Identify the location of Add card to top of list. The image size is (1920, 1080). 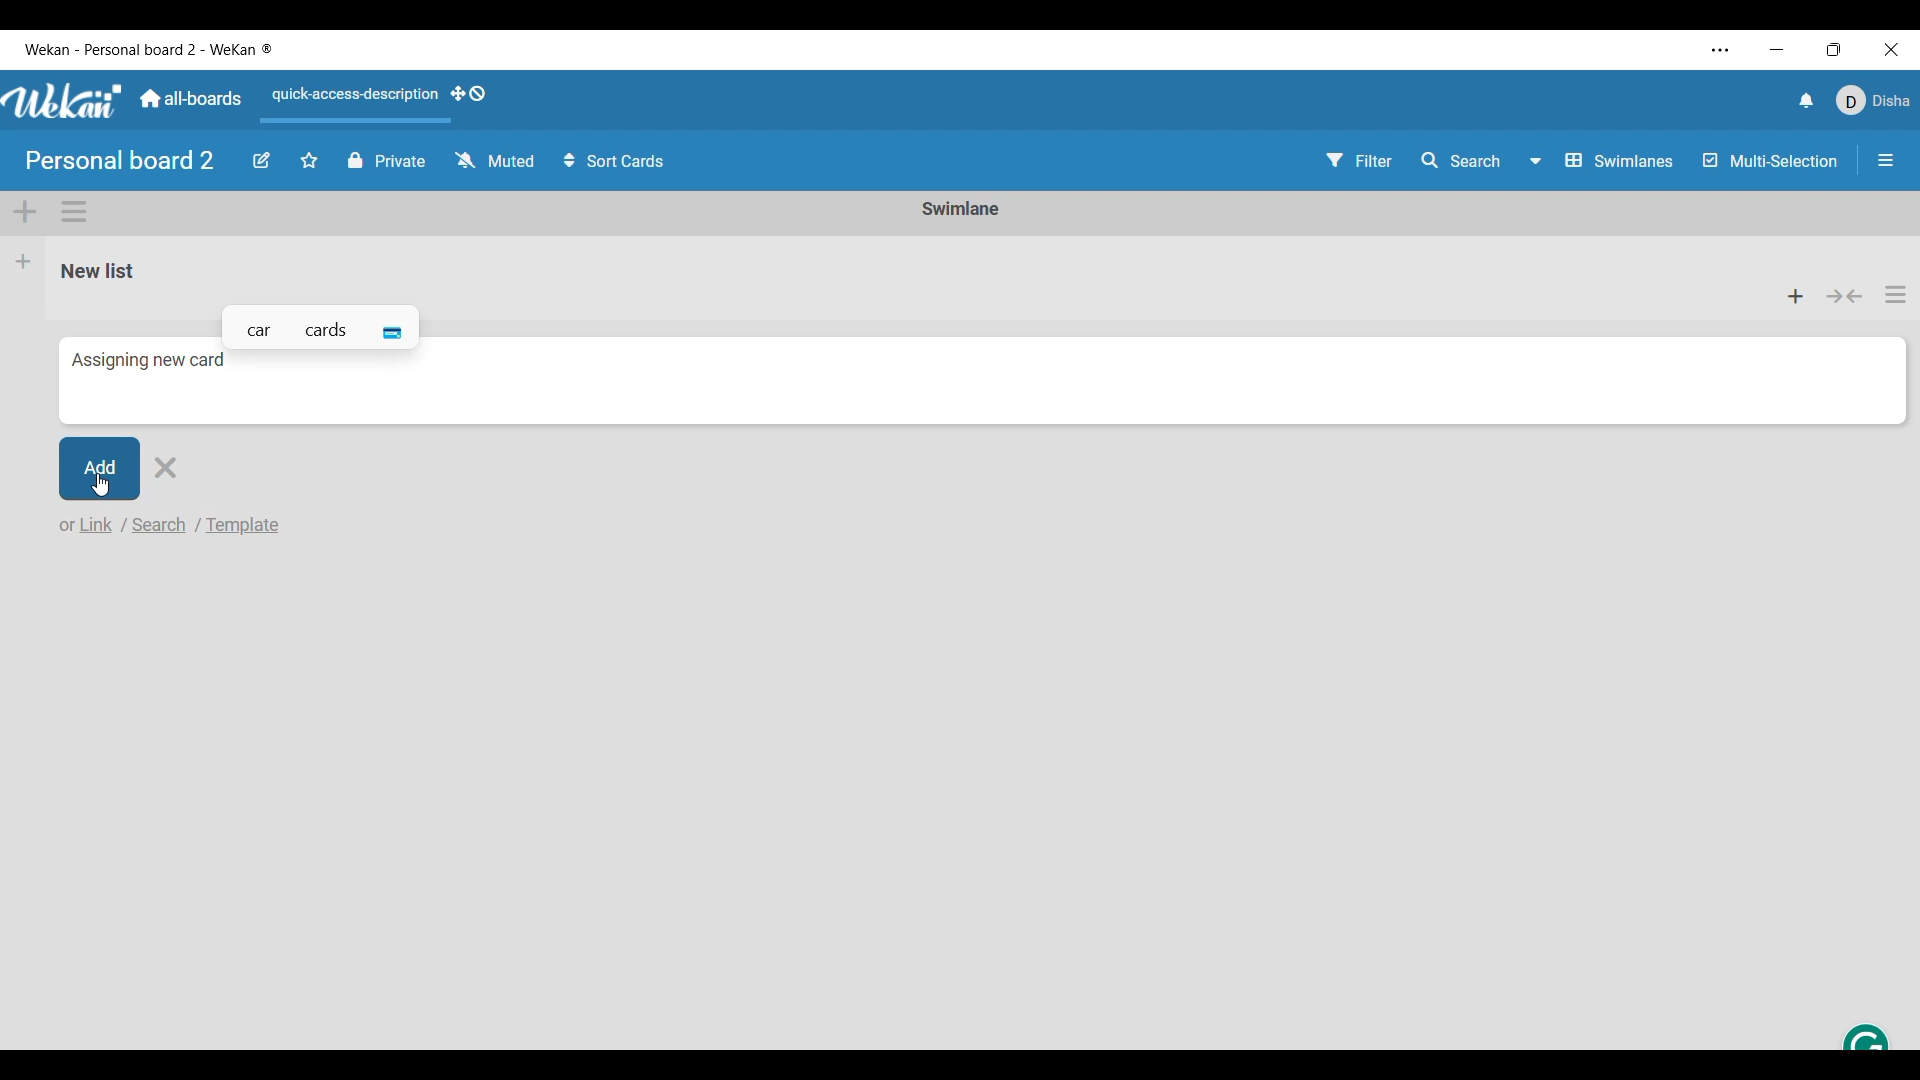
(1797, 296).